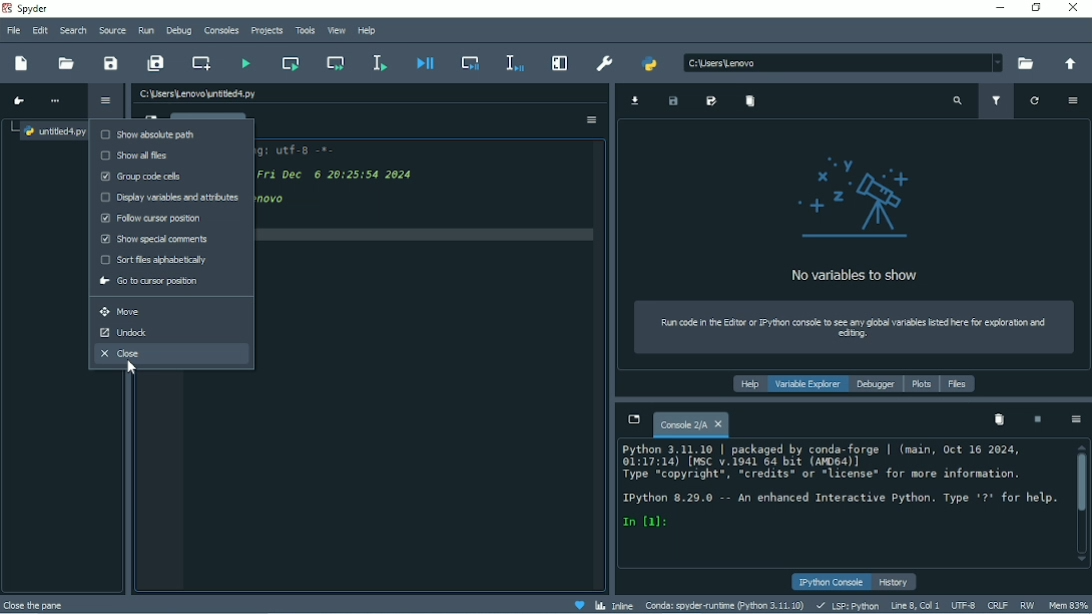 This screenshot has width=1092, height=614. I want to click on Follow cursor position, so click(154, 219).